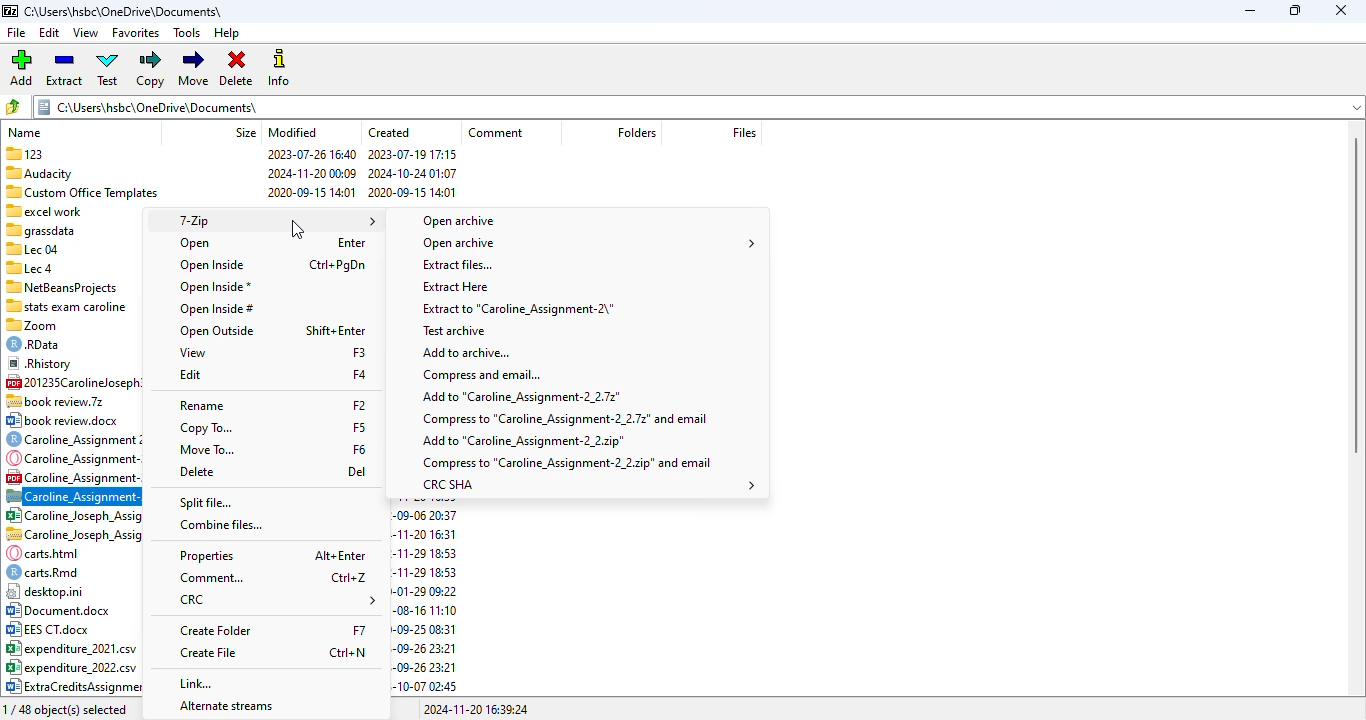  I want to click on open archive, so click(587, 243).